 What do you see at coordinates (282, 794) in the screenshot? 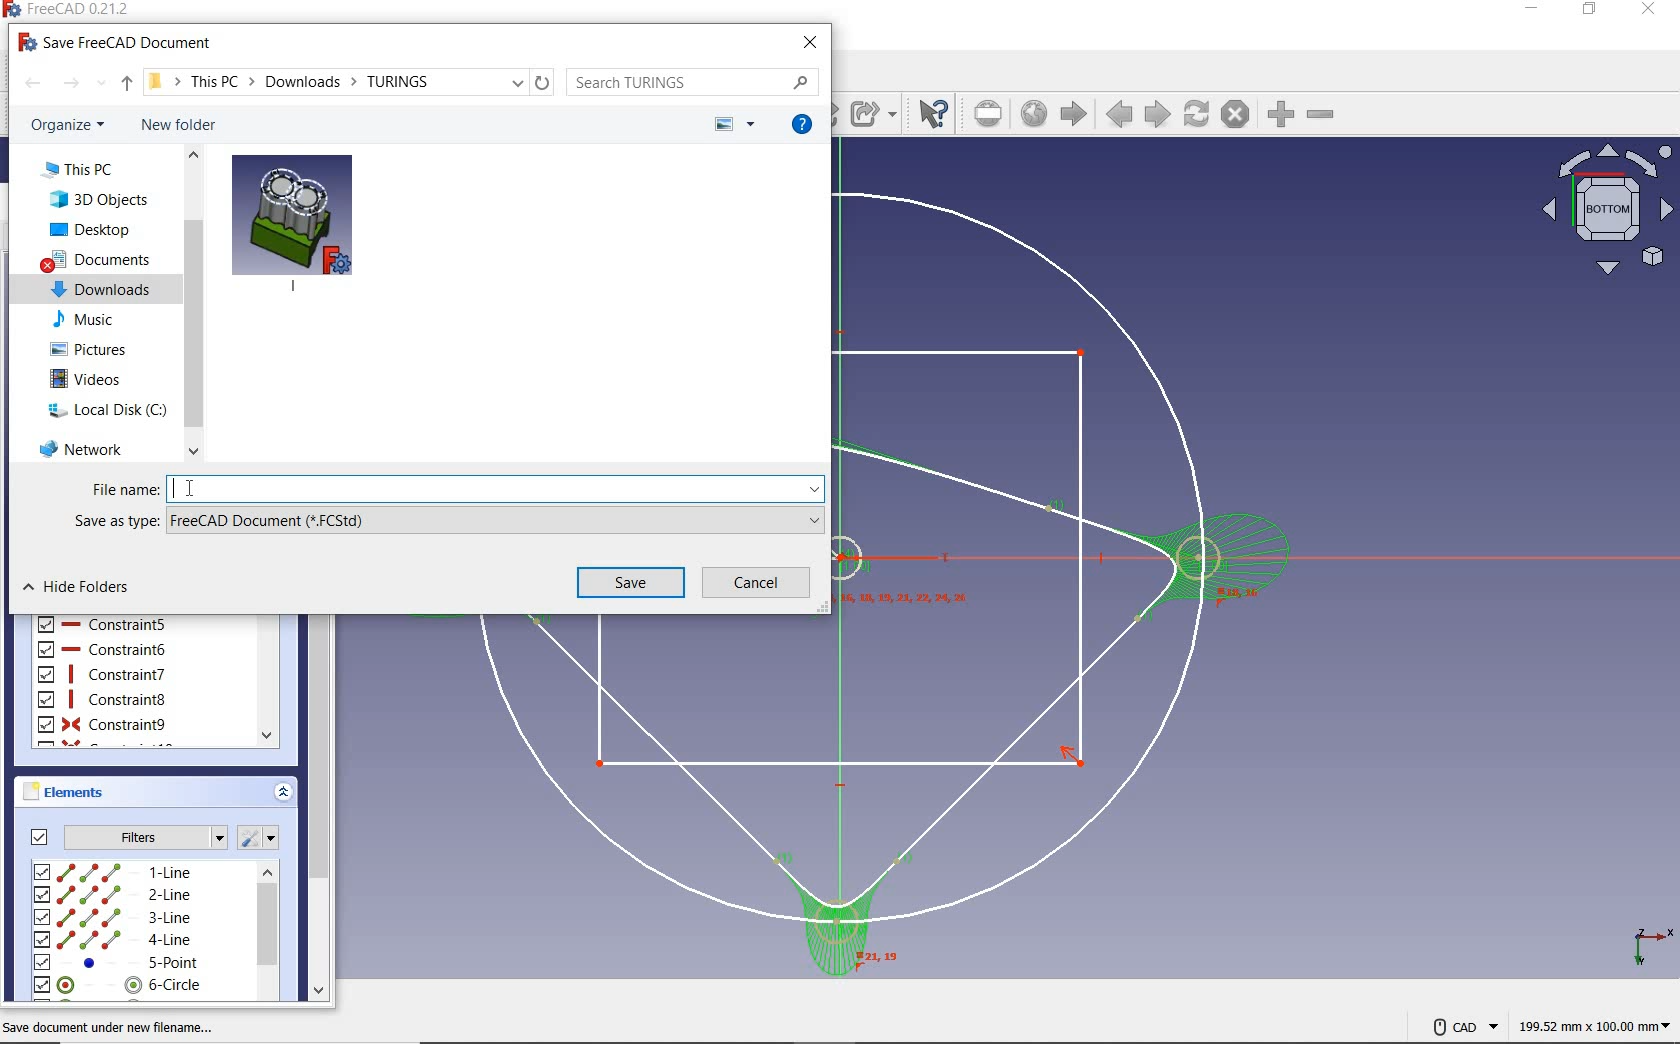
I see `expand` at bounding box center [282, 794].